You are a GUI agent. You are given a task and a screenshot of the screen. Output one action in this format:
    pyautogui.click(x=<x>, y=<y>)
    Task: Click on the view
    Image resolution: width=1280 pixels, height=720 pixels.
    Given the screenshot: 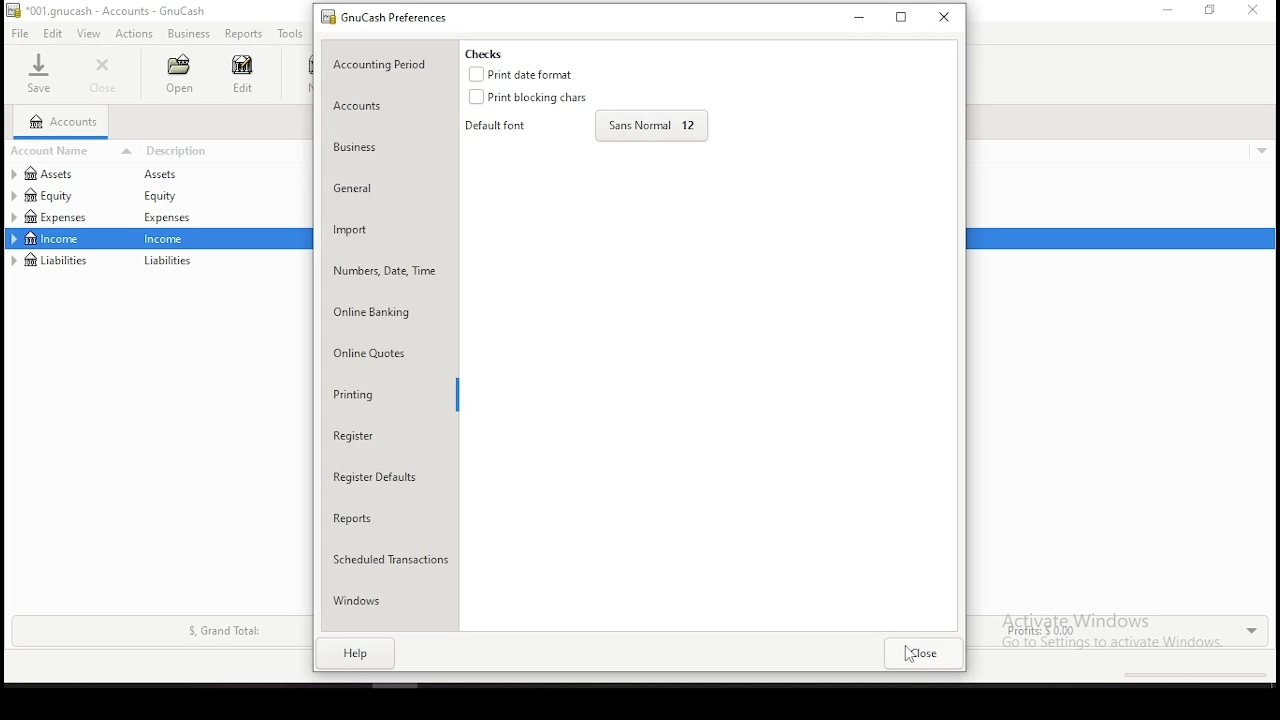 What is the action you would take?
    pyautogui.click(x=89, y=34)
    